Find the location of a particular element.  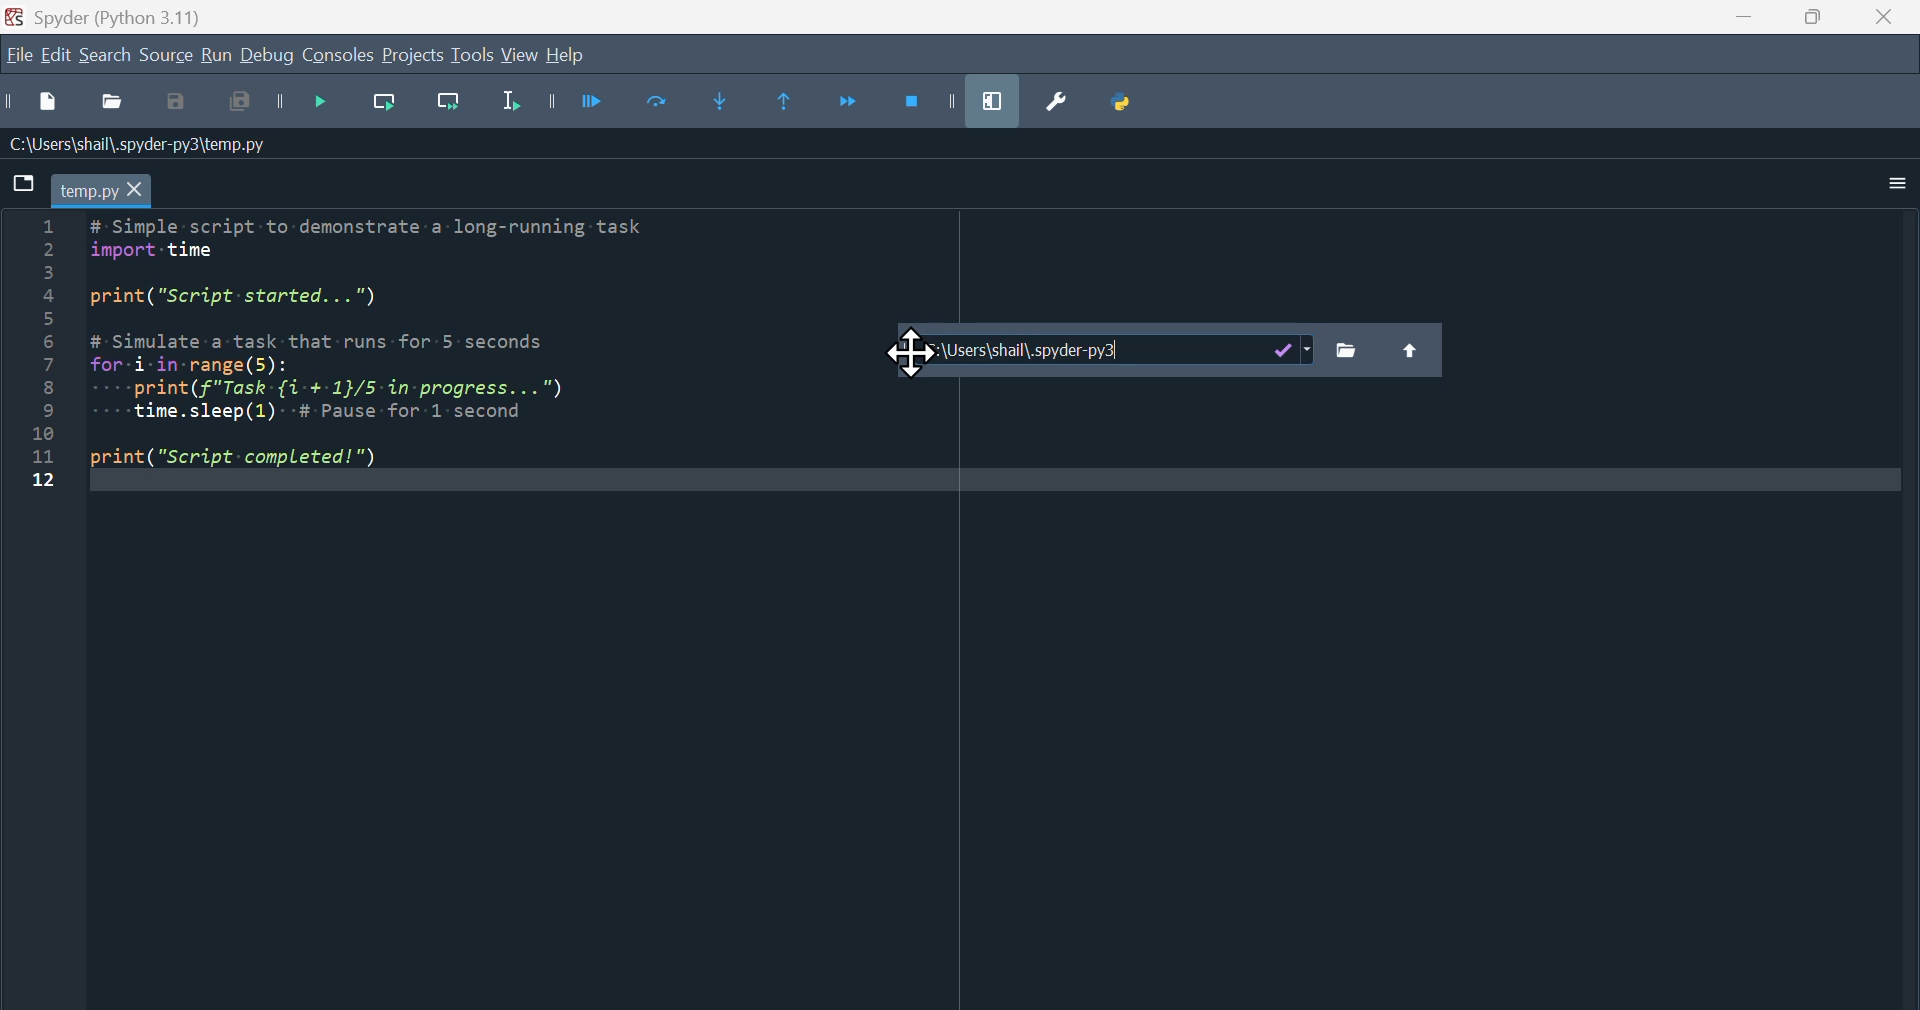

Name of the file is located at coordinates (139, 142).